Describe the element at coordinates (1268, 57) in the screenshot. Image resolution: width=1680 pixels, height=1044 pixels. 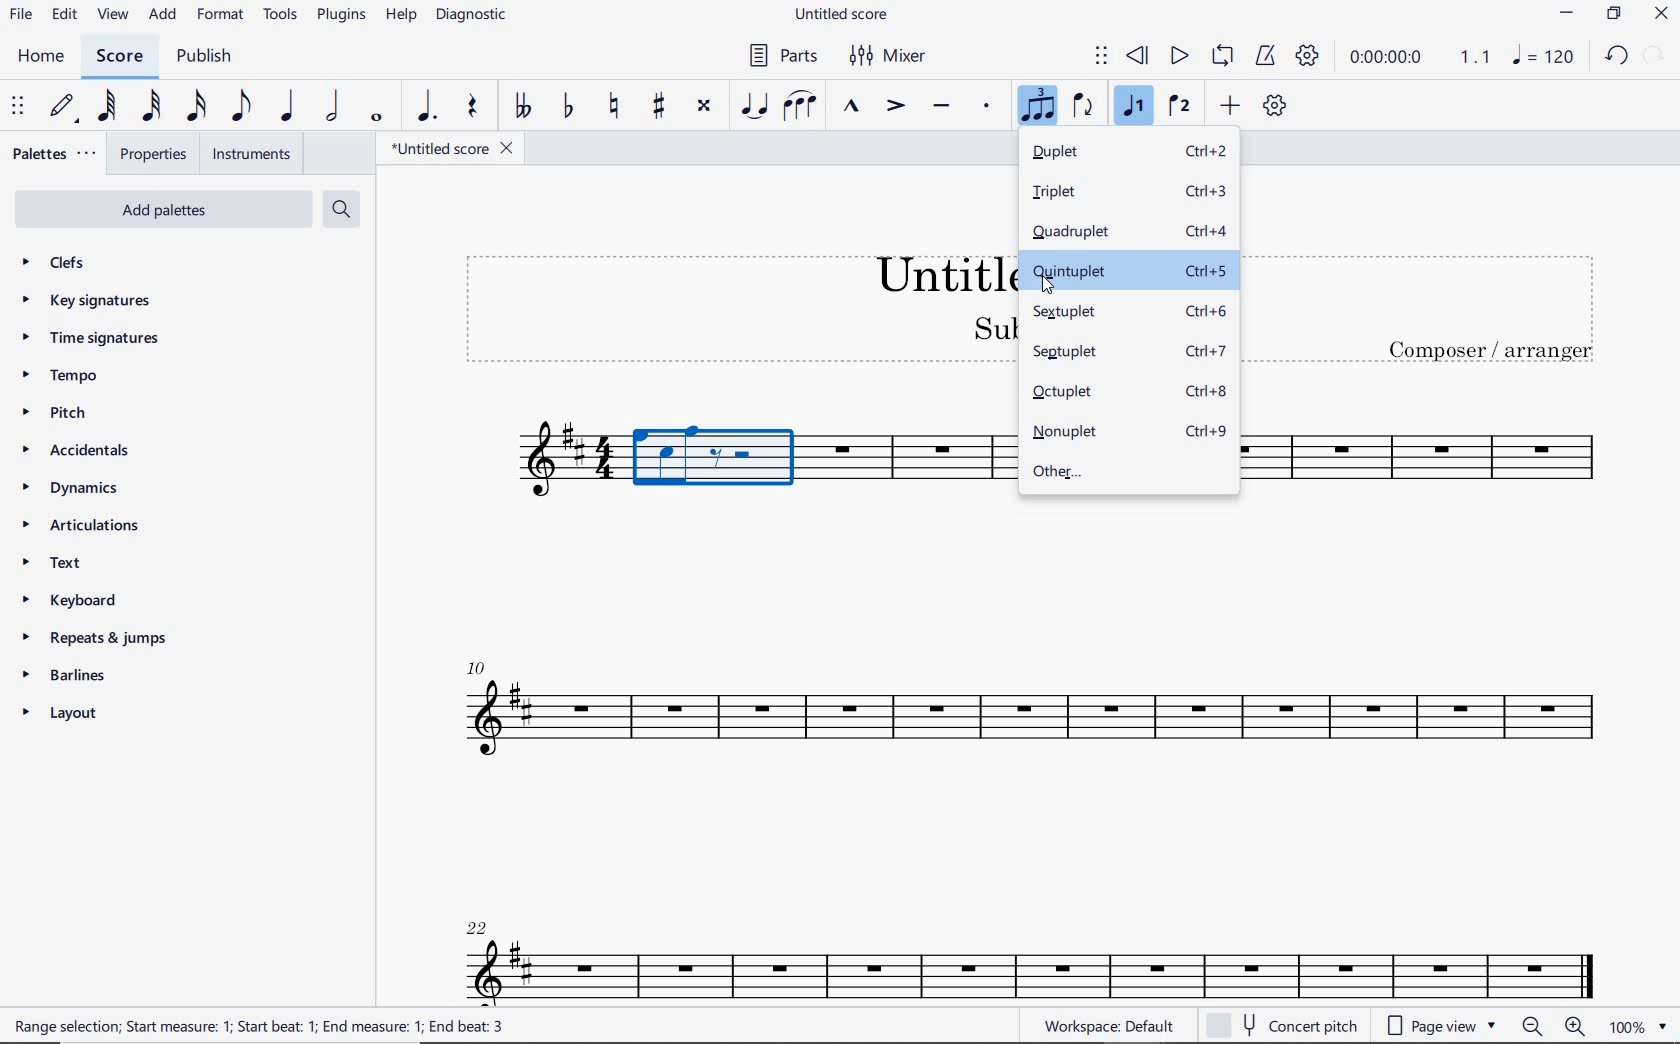
I see `METRONOME` at that location.